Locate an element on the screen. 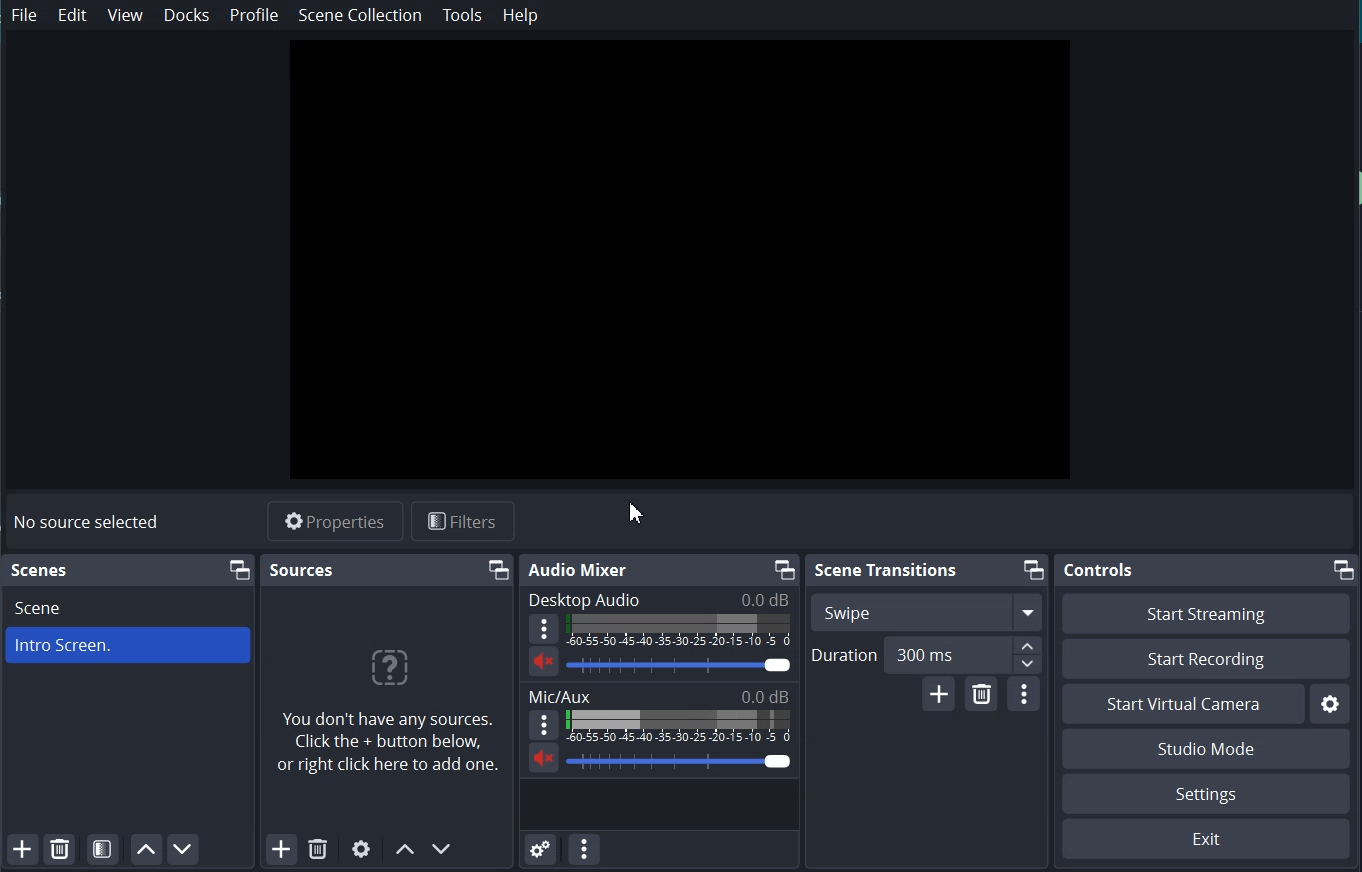  Duration is located at coordinates (926, 655).